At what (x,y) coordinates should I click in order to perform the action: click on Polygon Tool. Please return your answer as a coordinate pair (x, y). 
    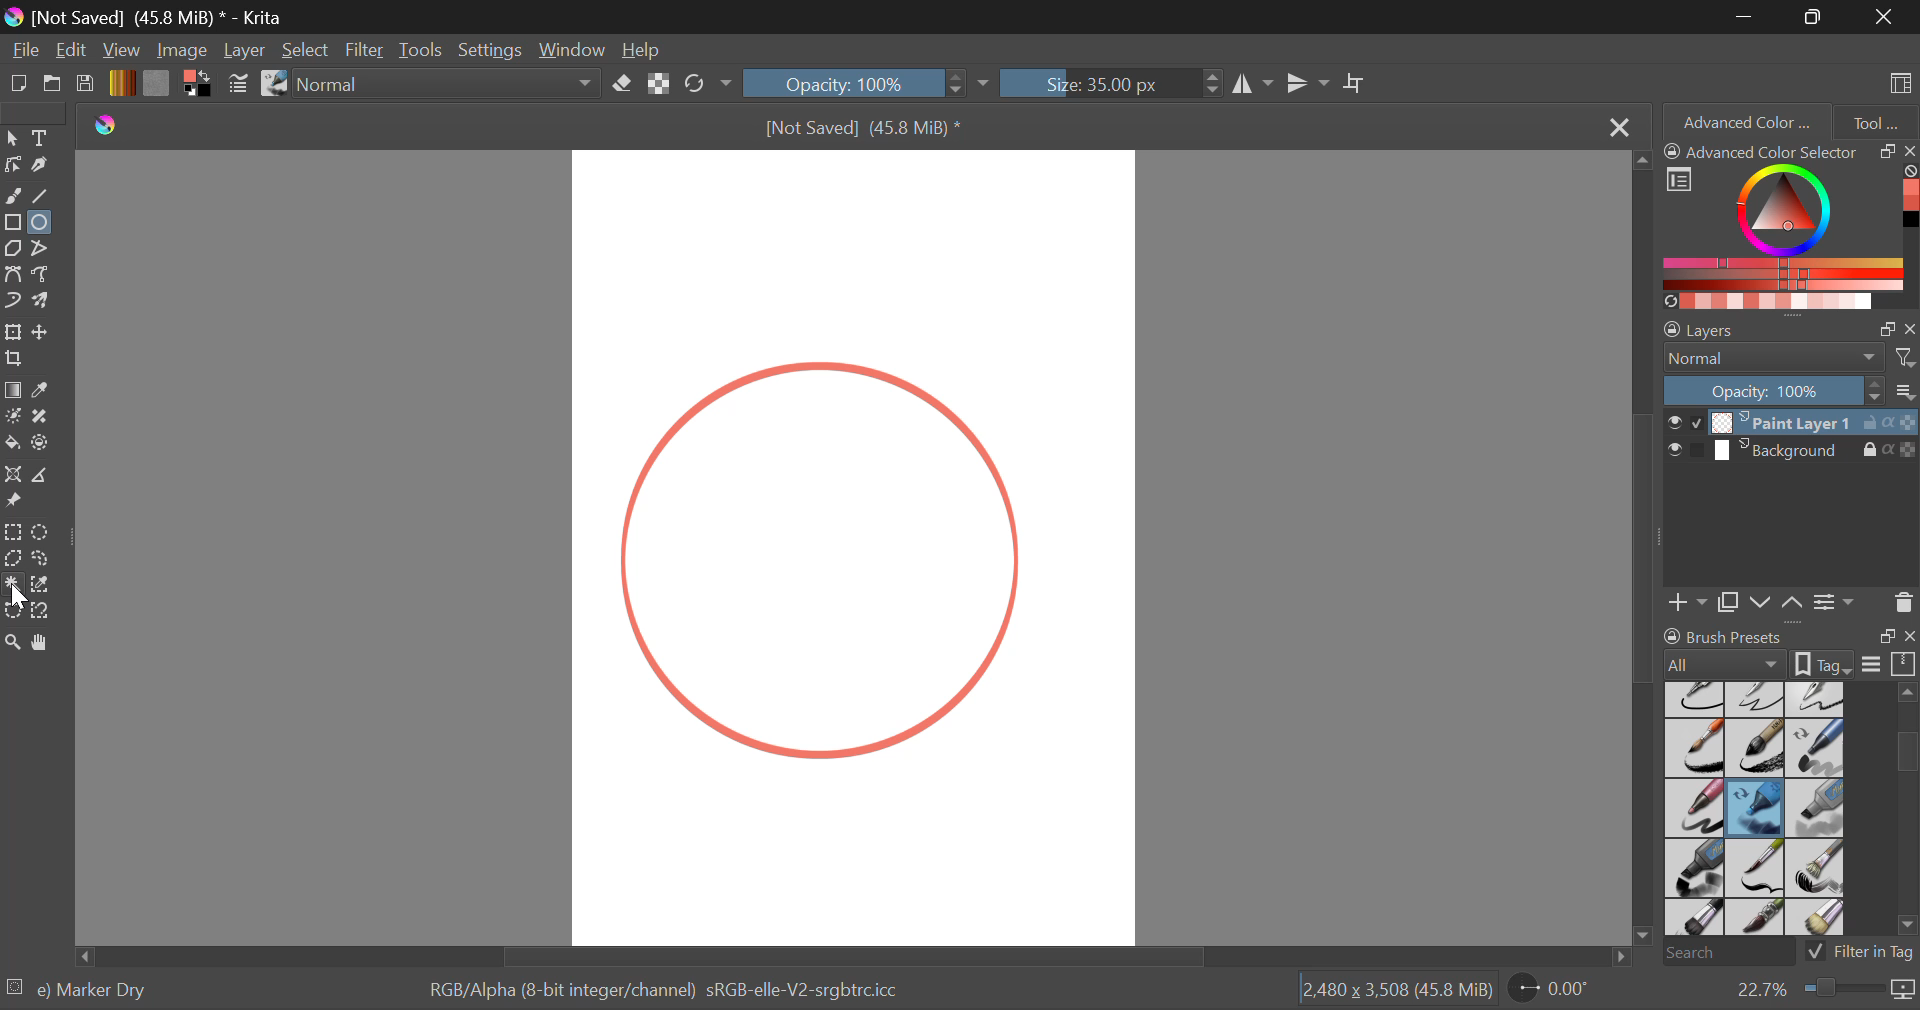
    Looking at the image, I should click on (12, 249).